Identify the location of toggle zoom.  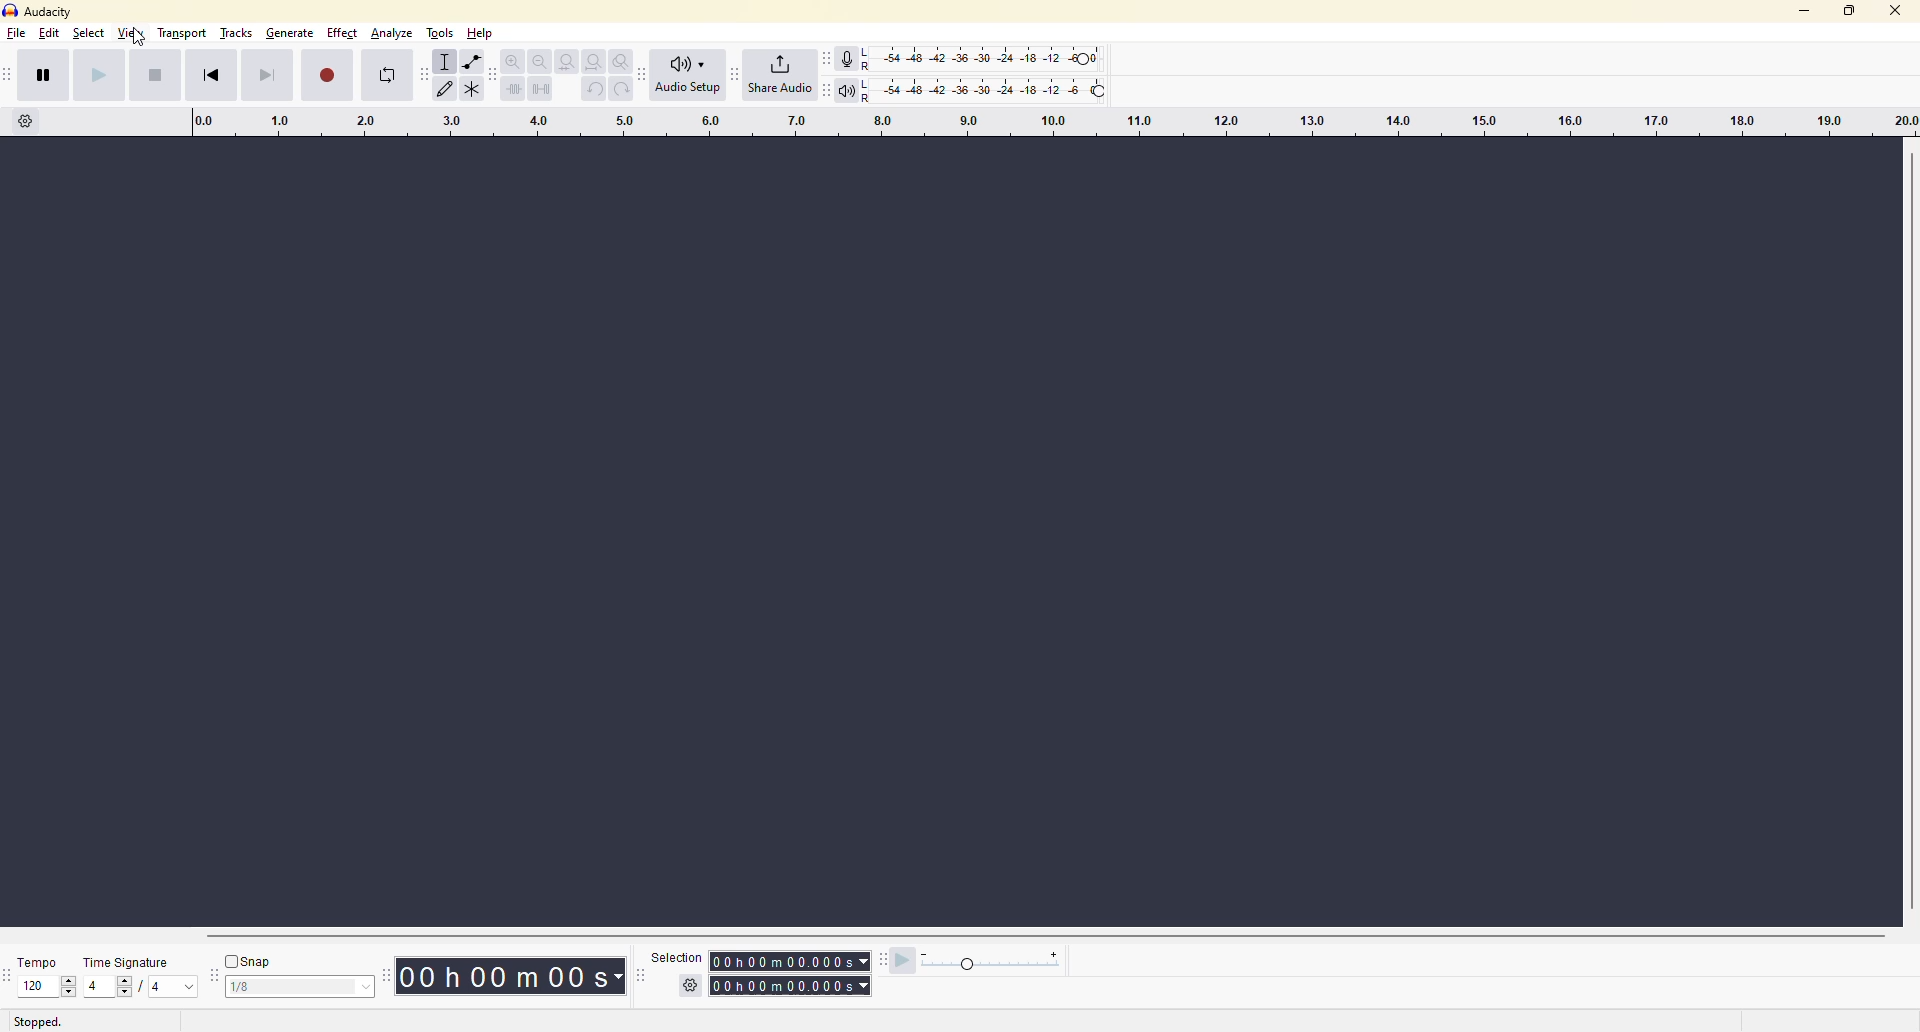
(620, 59).